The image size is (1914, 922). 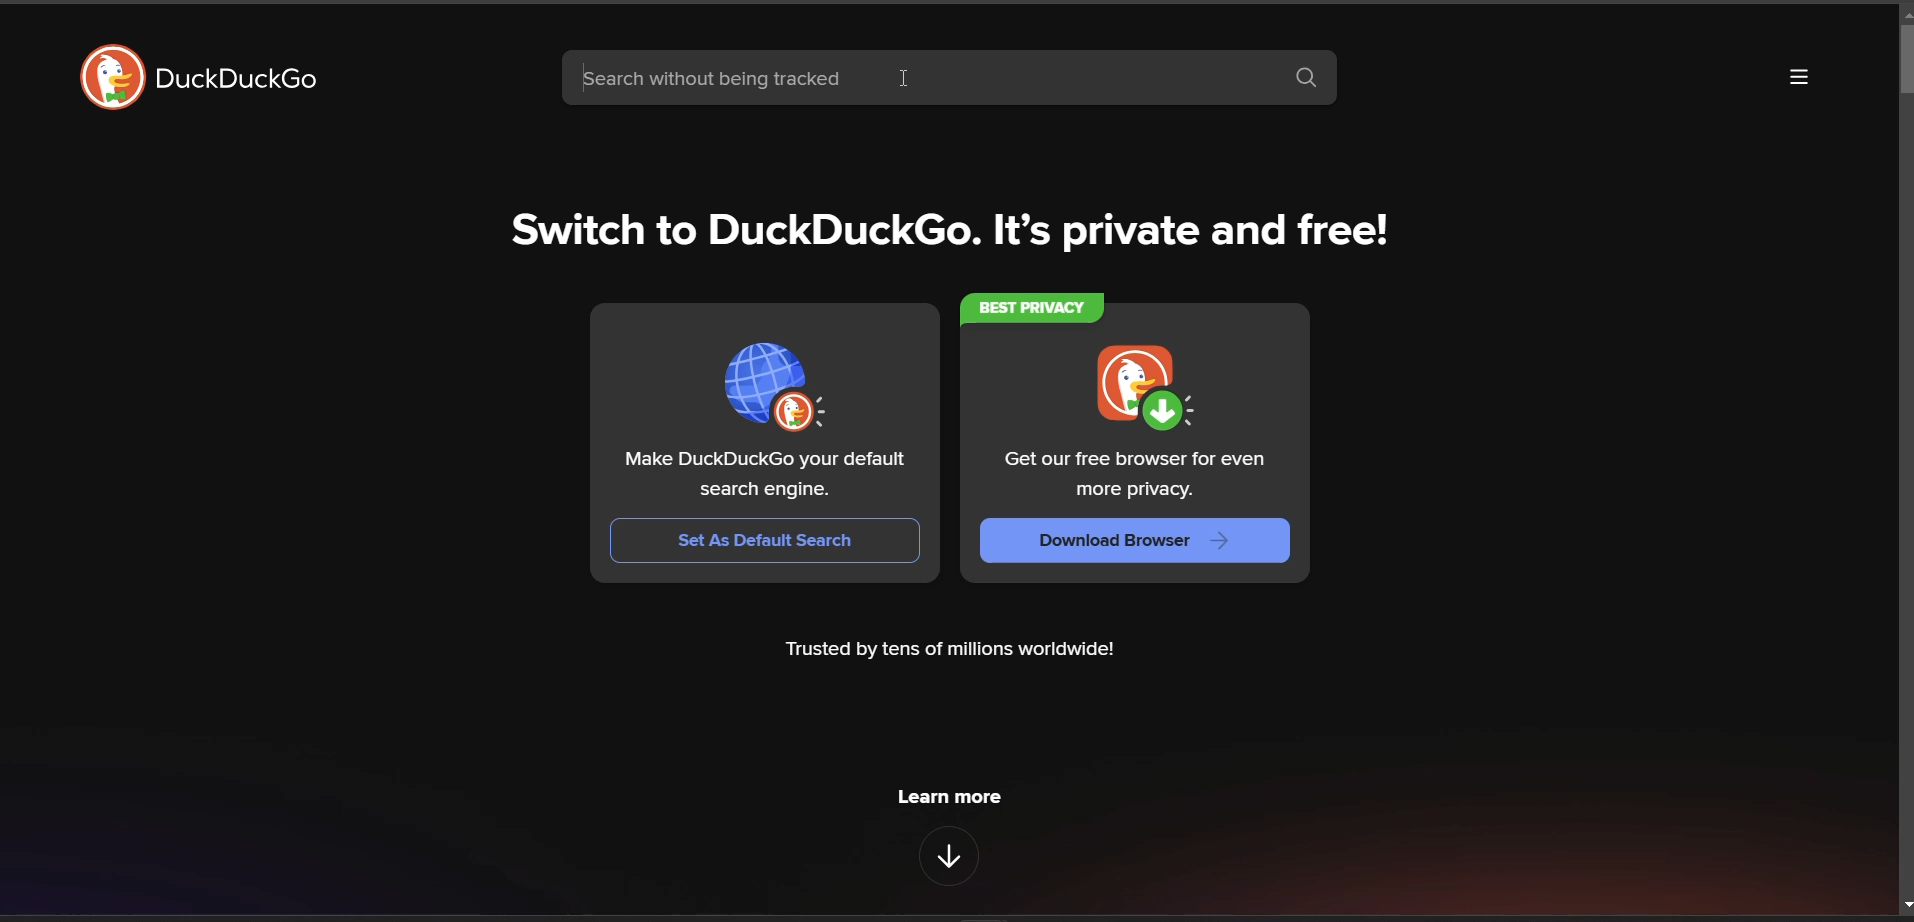 I want to click on search bar, so click(x=905, y=81).